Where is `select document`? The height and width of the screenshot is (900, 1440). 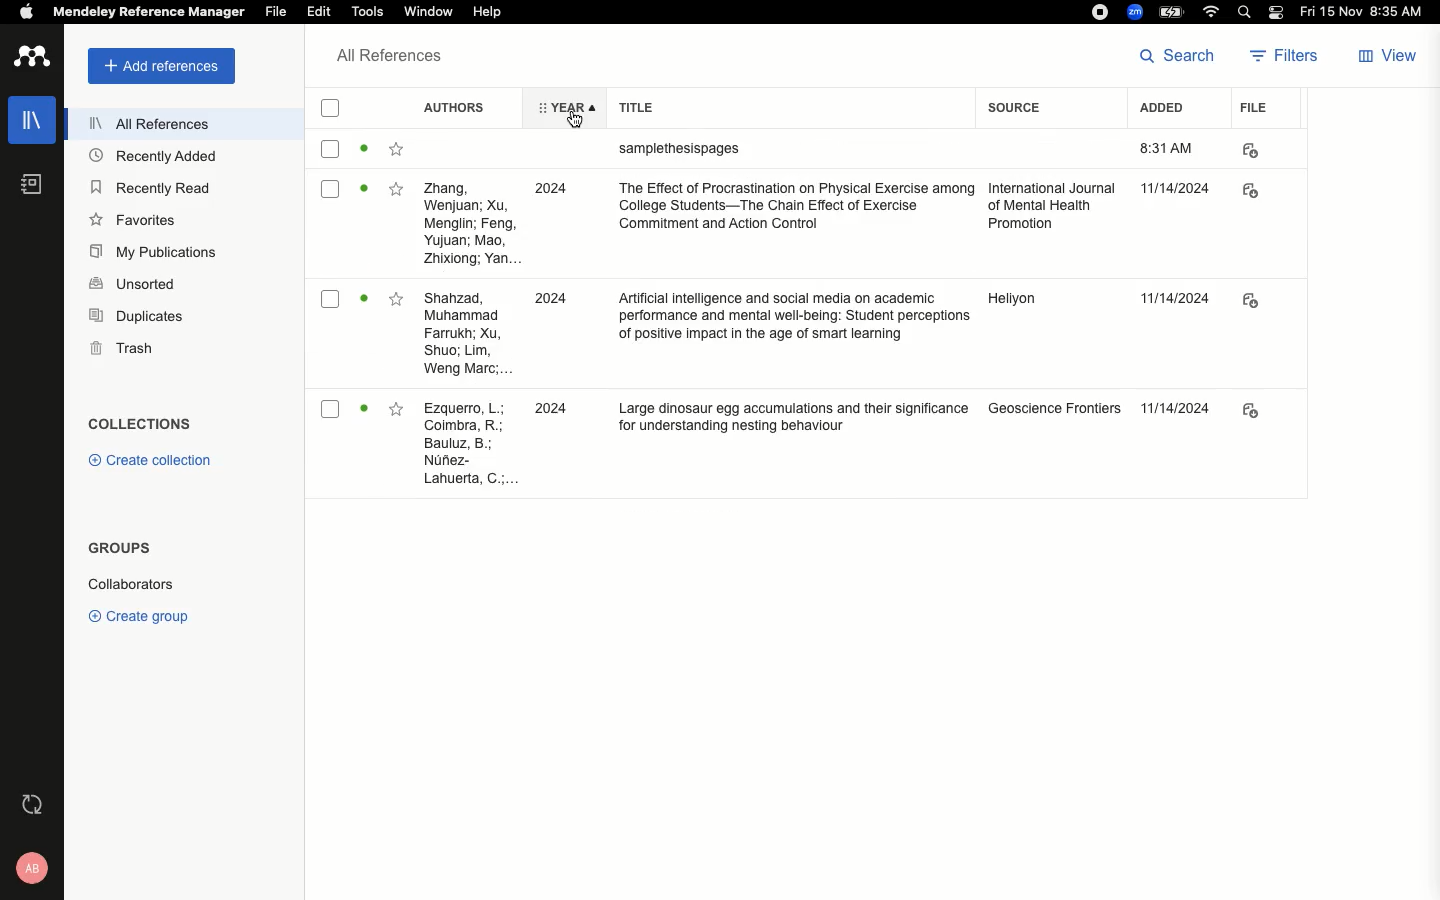
select document is located at coordinates (330, 410).